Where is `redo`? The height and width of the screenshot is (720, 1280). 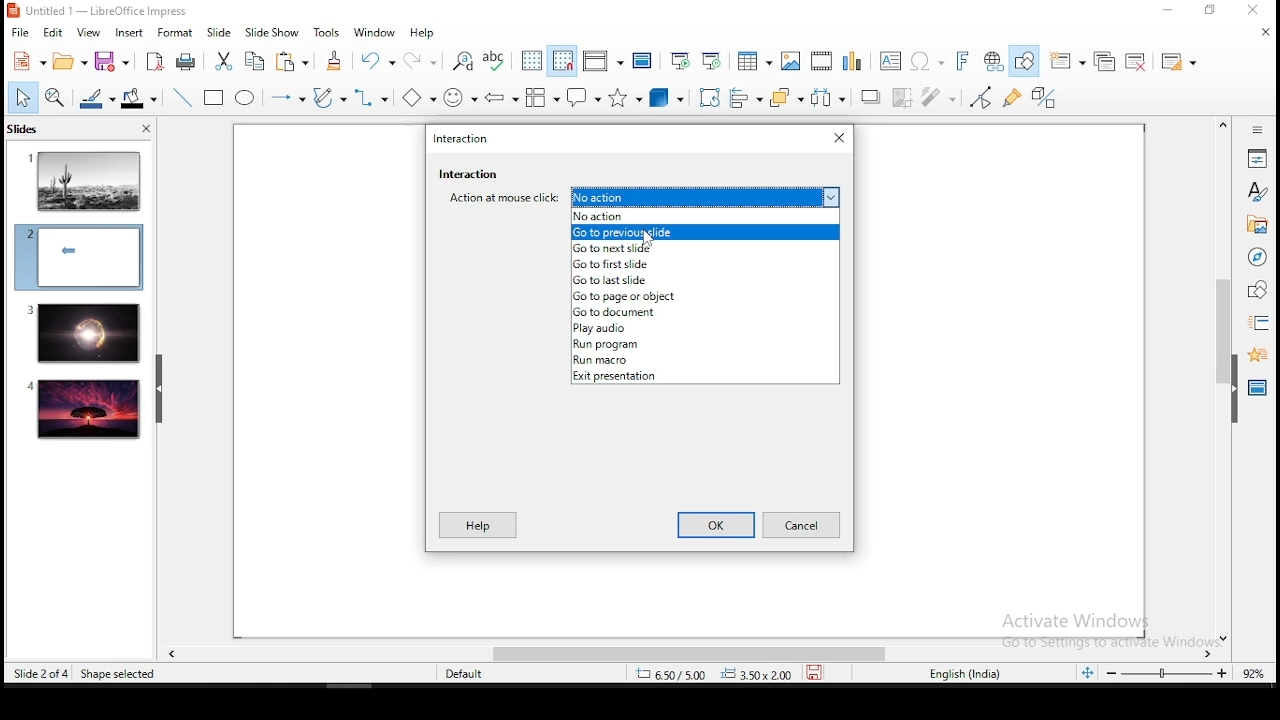 redo is located at coordinates (425, 59).